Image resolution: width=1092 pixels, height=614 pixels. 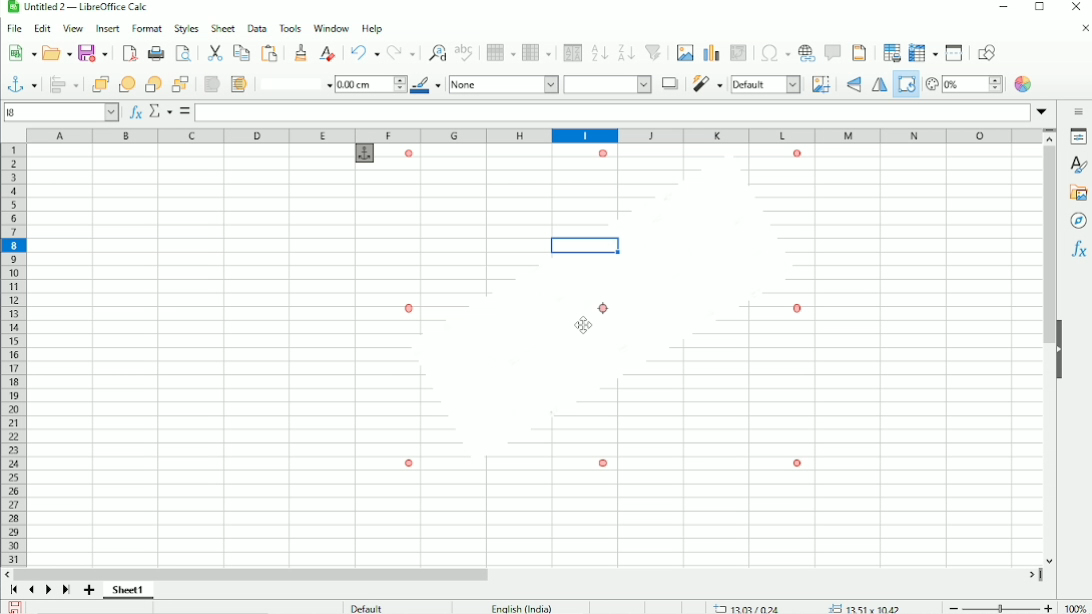 I want to click on Hide, so click(x=1061, y=348).